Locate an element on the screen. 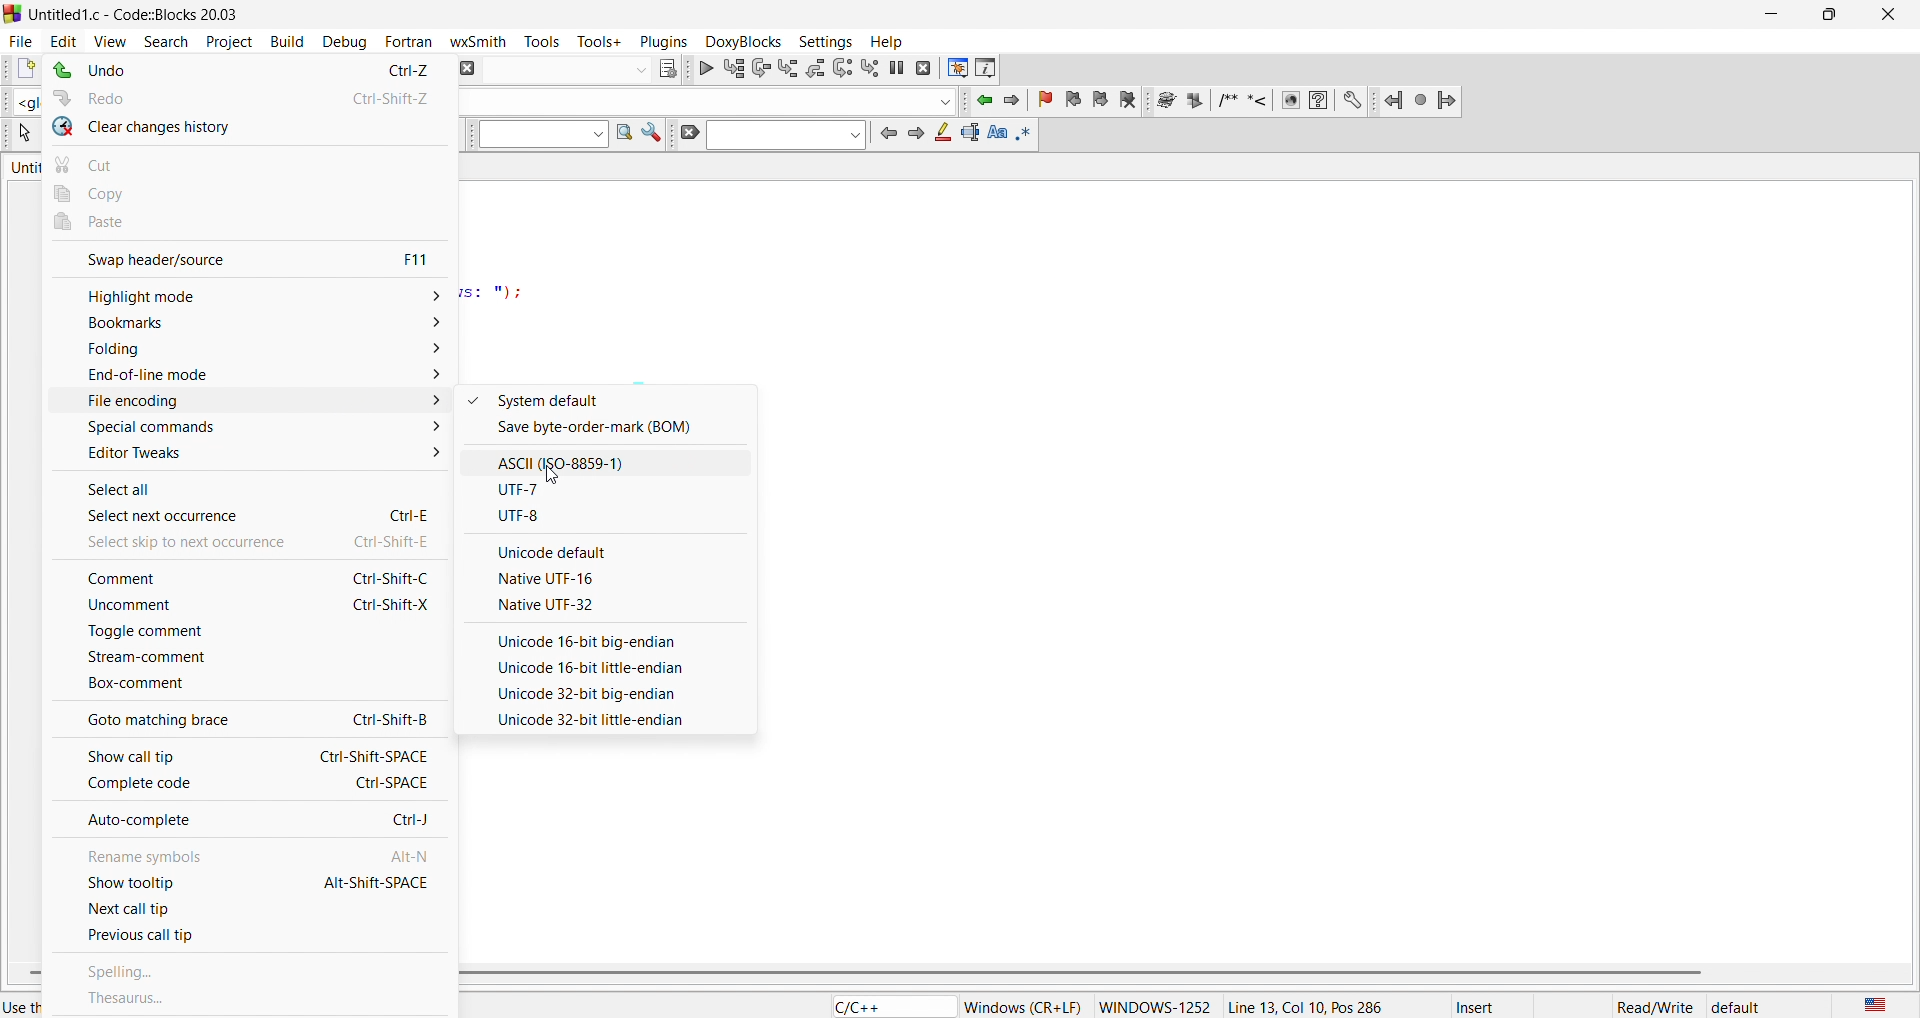  folding is located at coordinates (249, 352).